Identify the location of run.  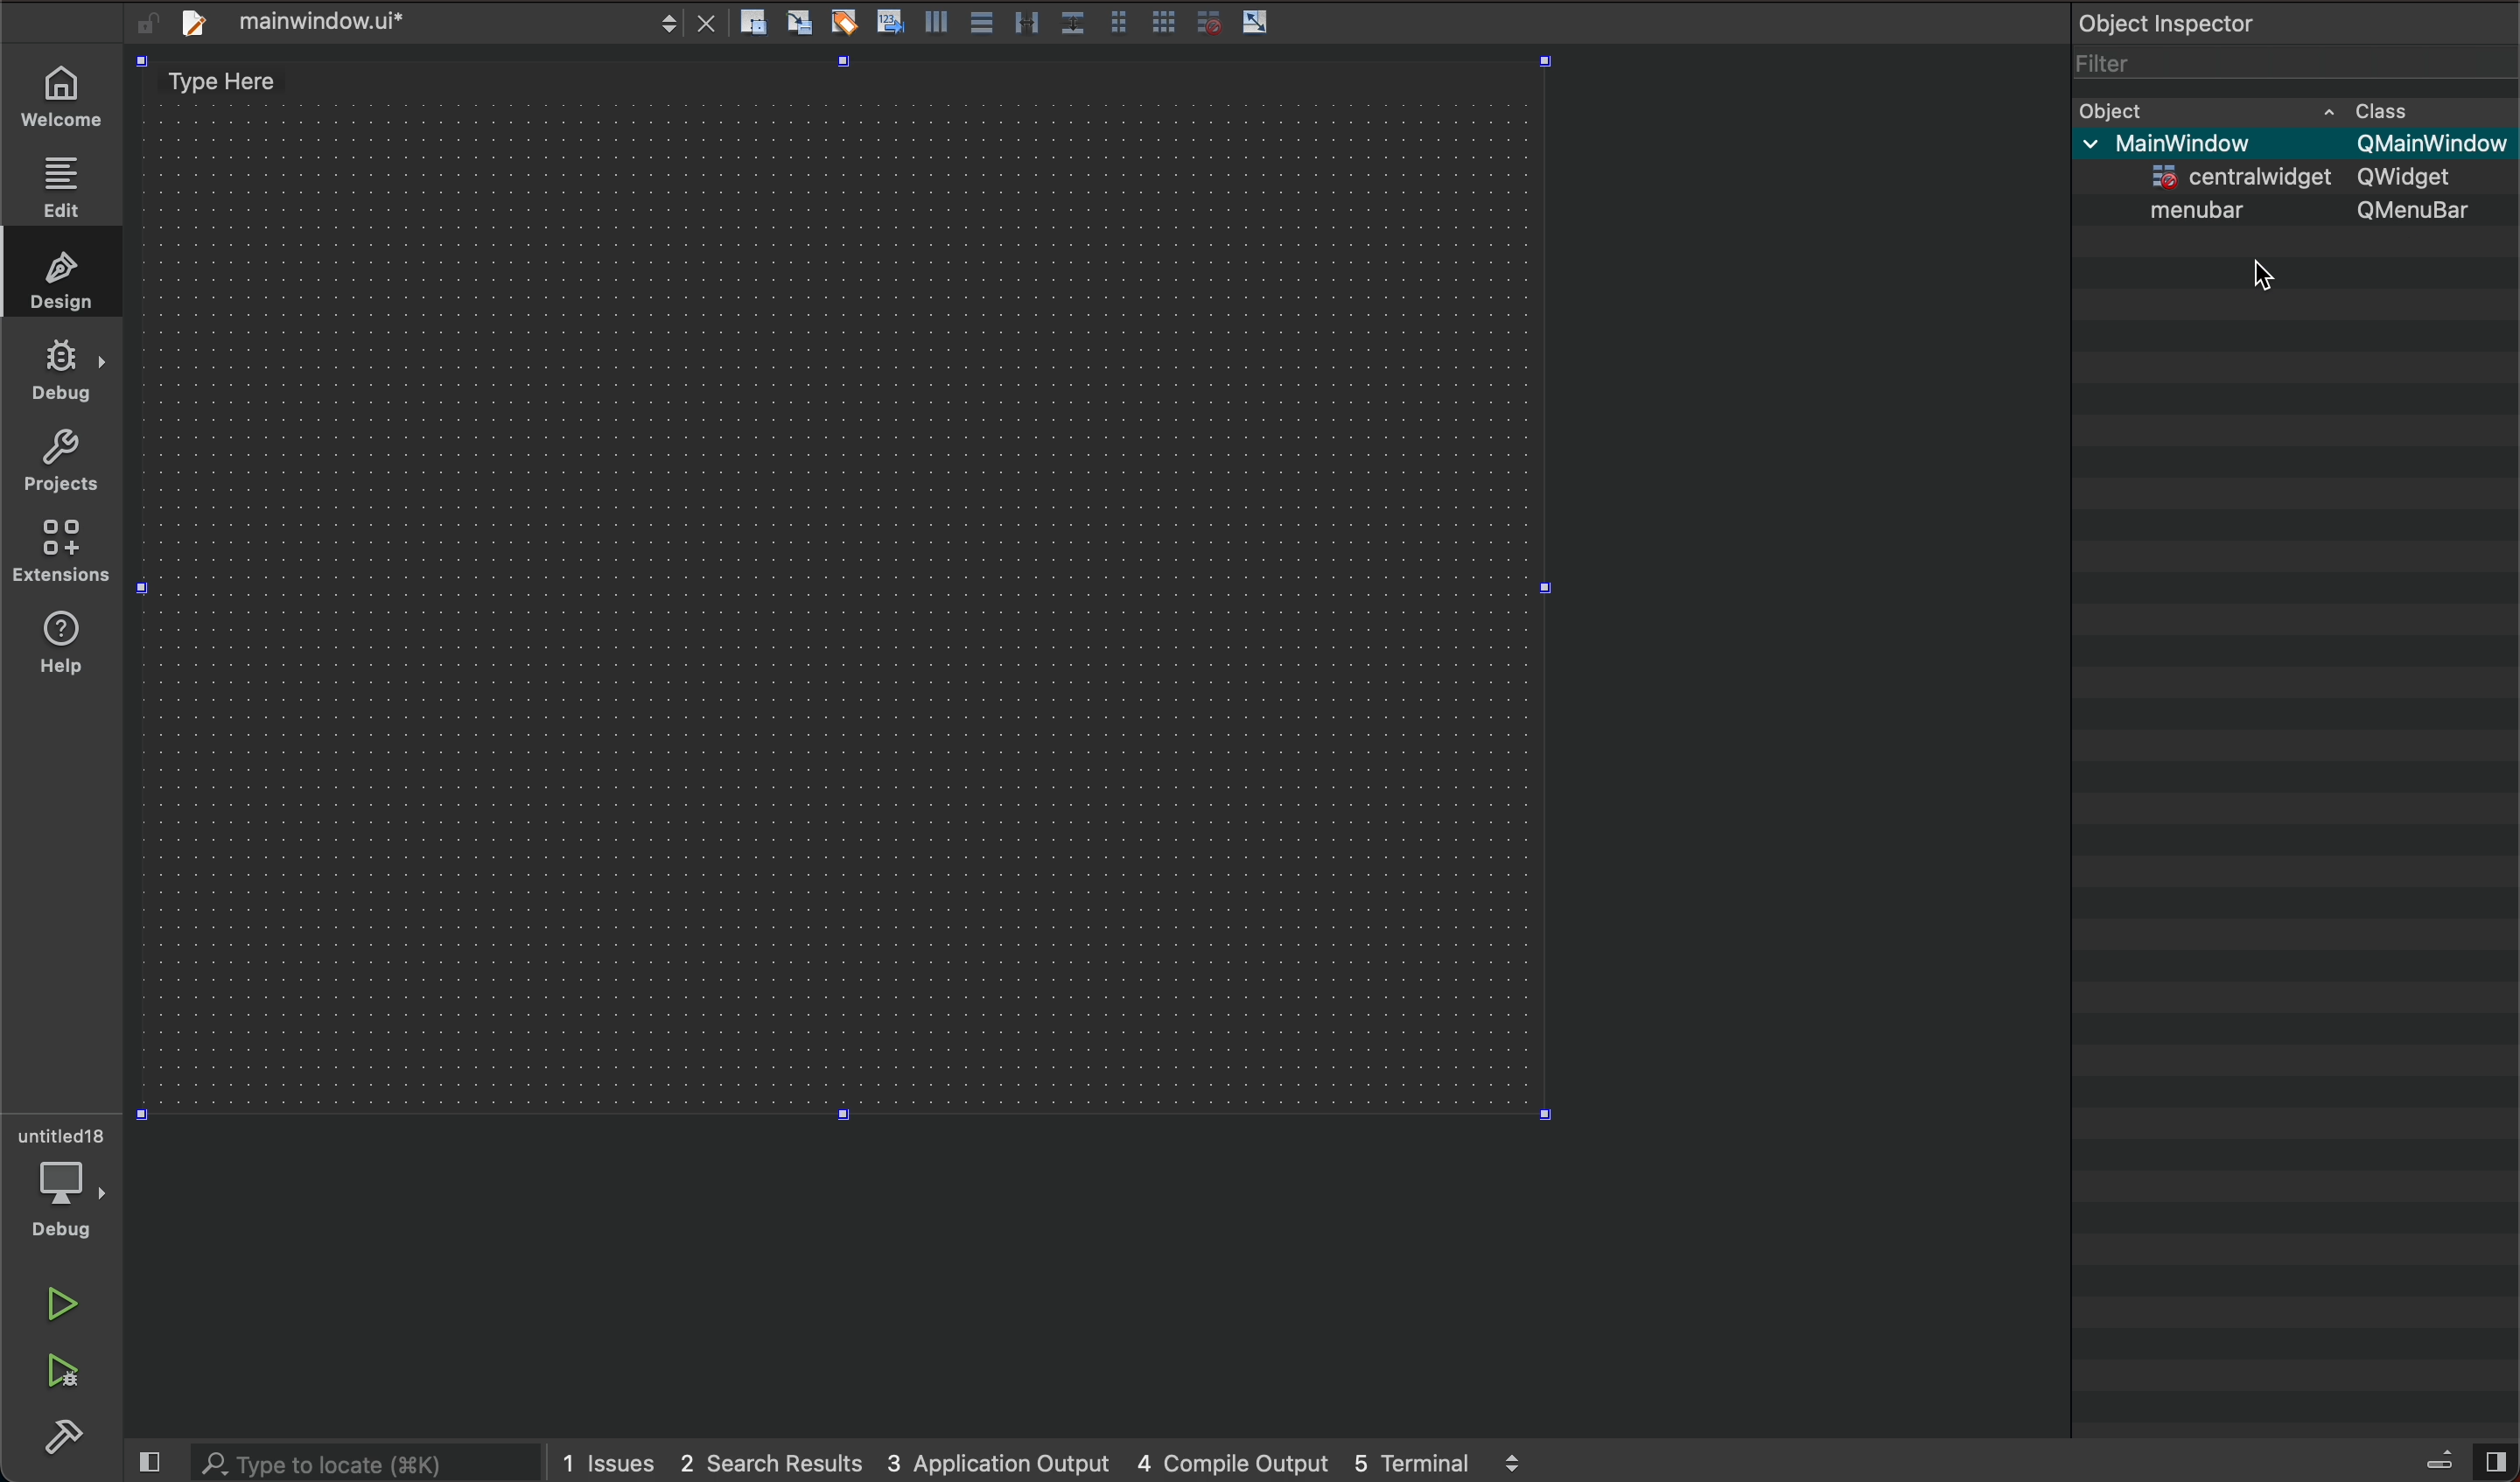
(65, 1306).